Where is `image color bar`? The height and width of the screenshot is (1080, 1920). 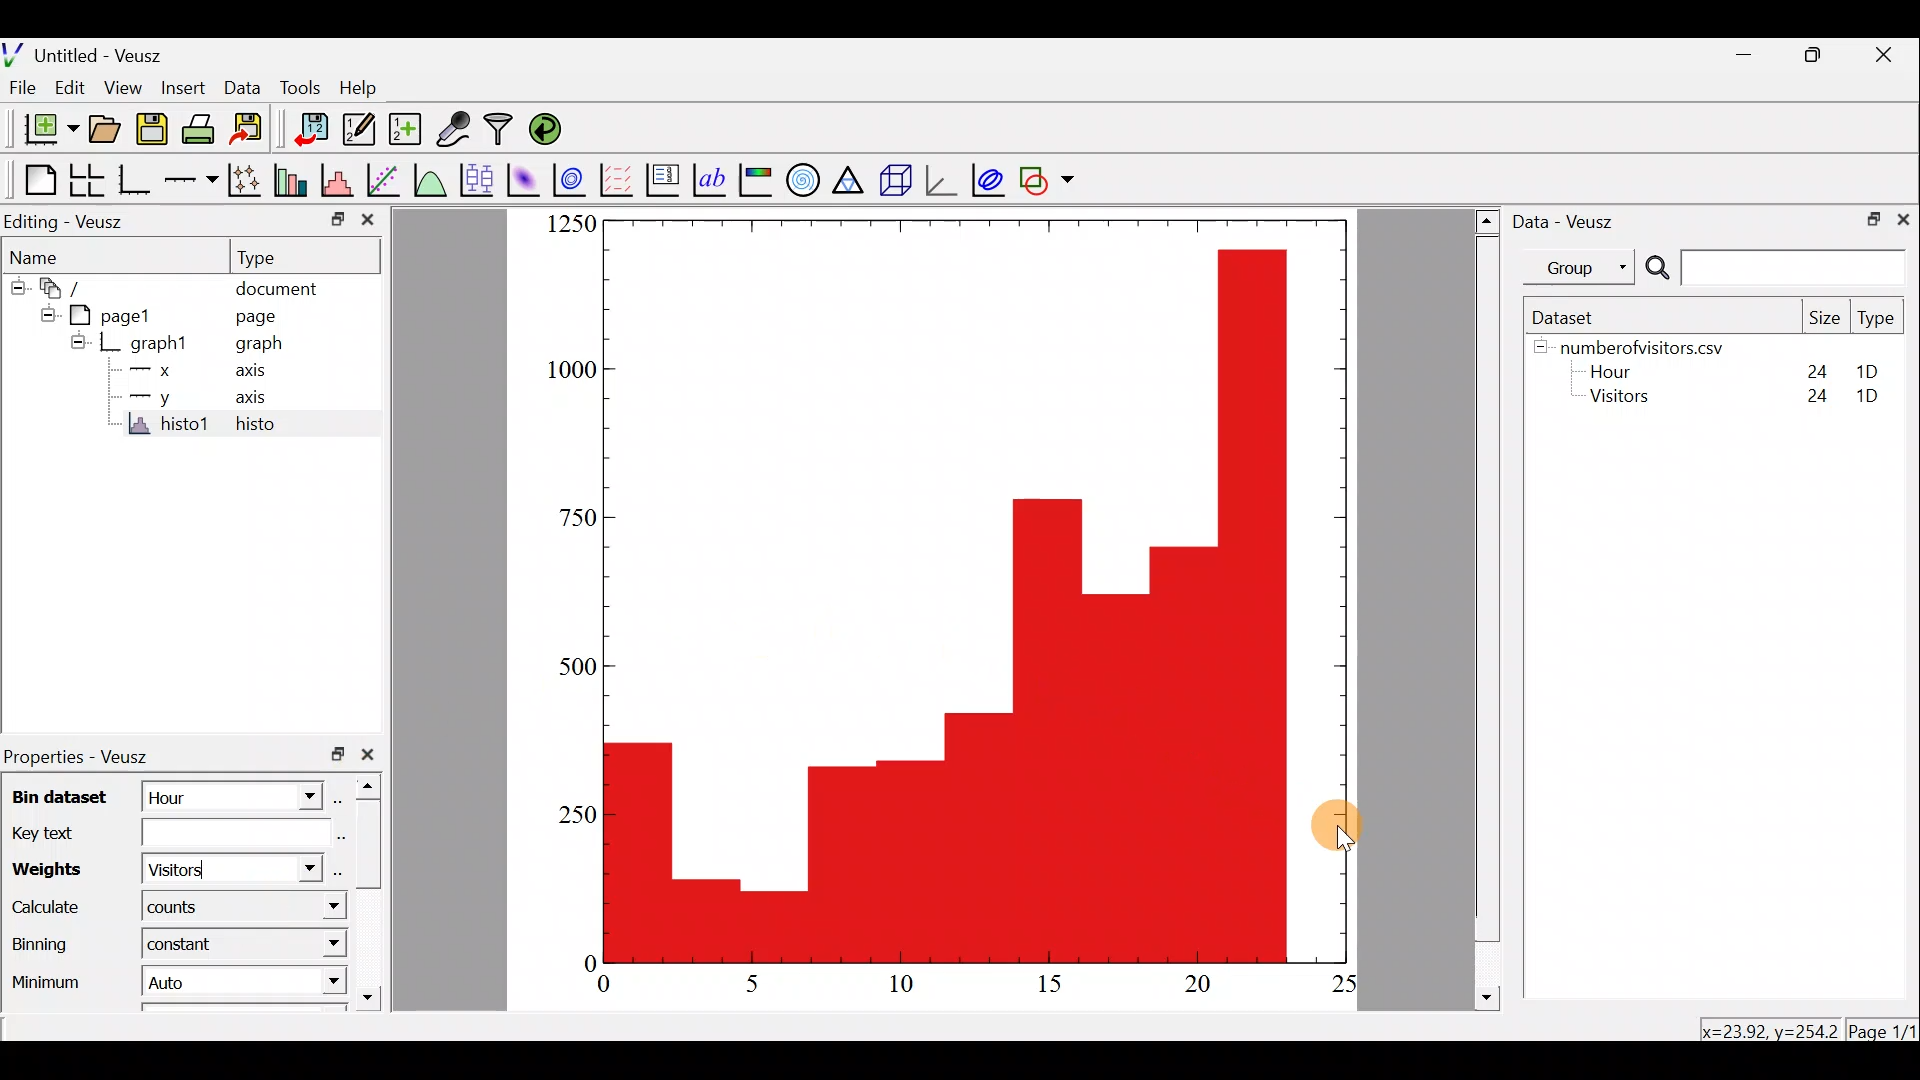 image color bar is located at coordinates (756, 180).